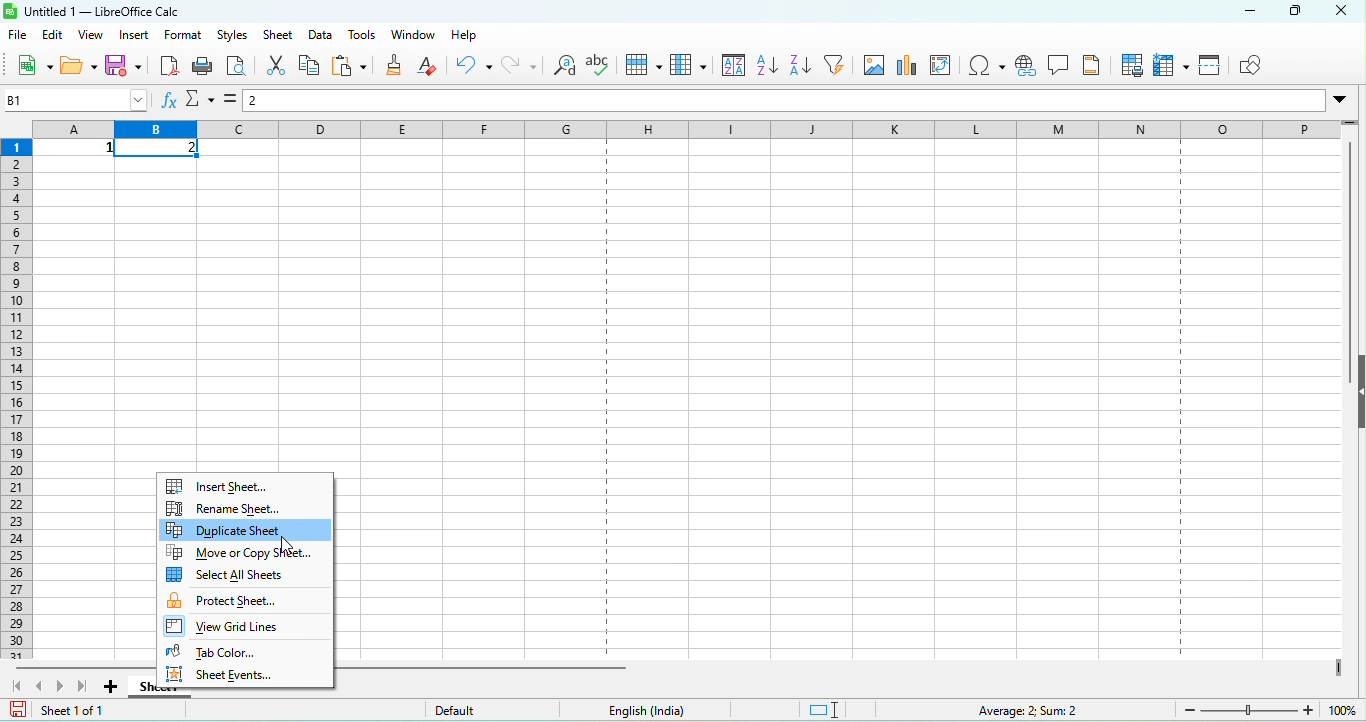 The width and height of the screenshot is (1366, 722). Describe the element at coordinates (247, 600) in the screenshot. I see `protect sheet` at that location.